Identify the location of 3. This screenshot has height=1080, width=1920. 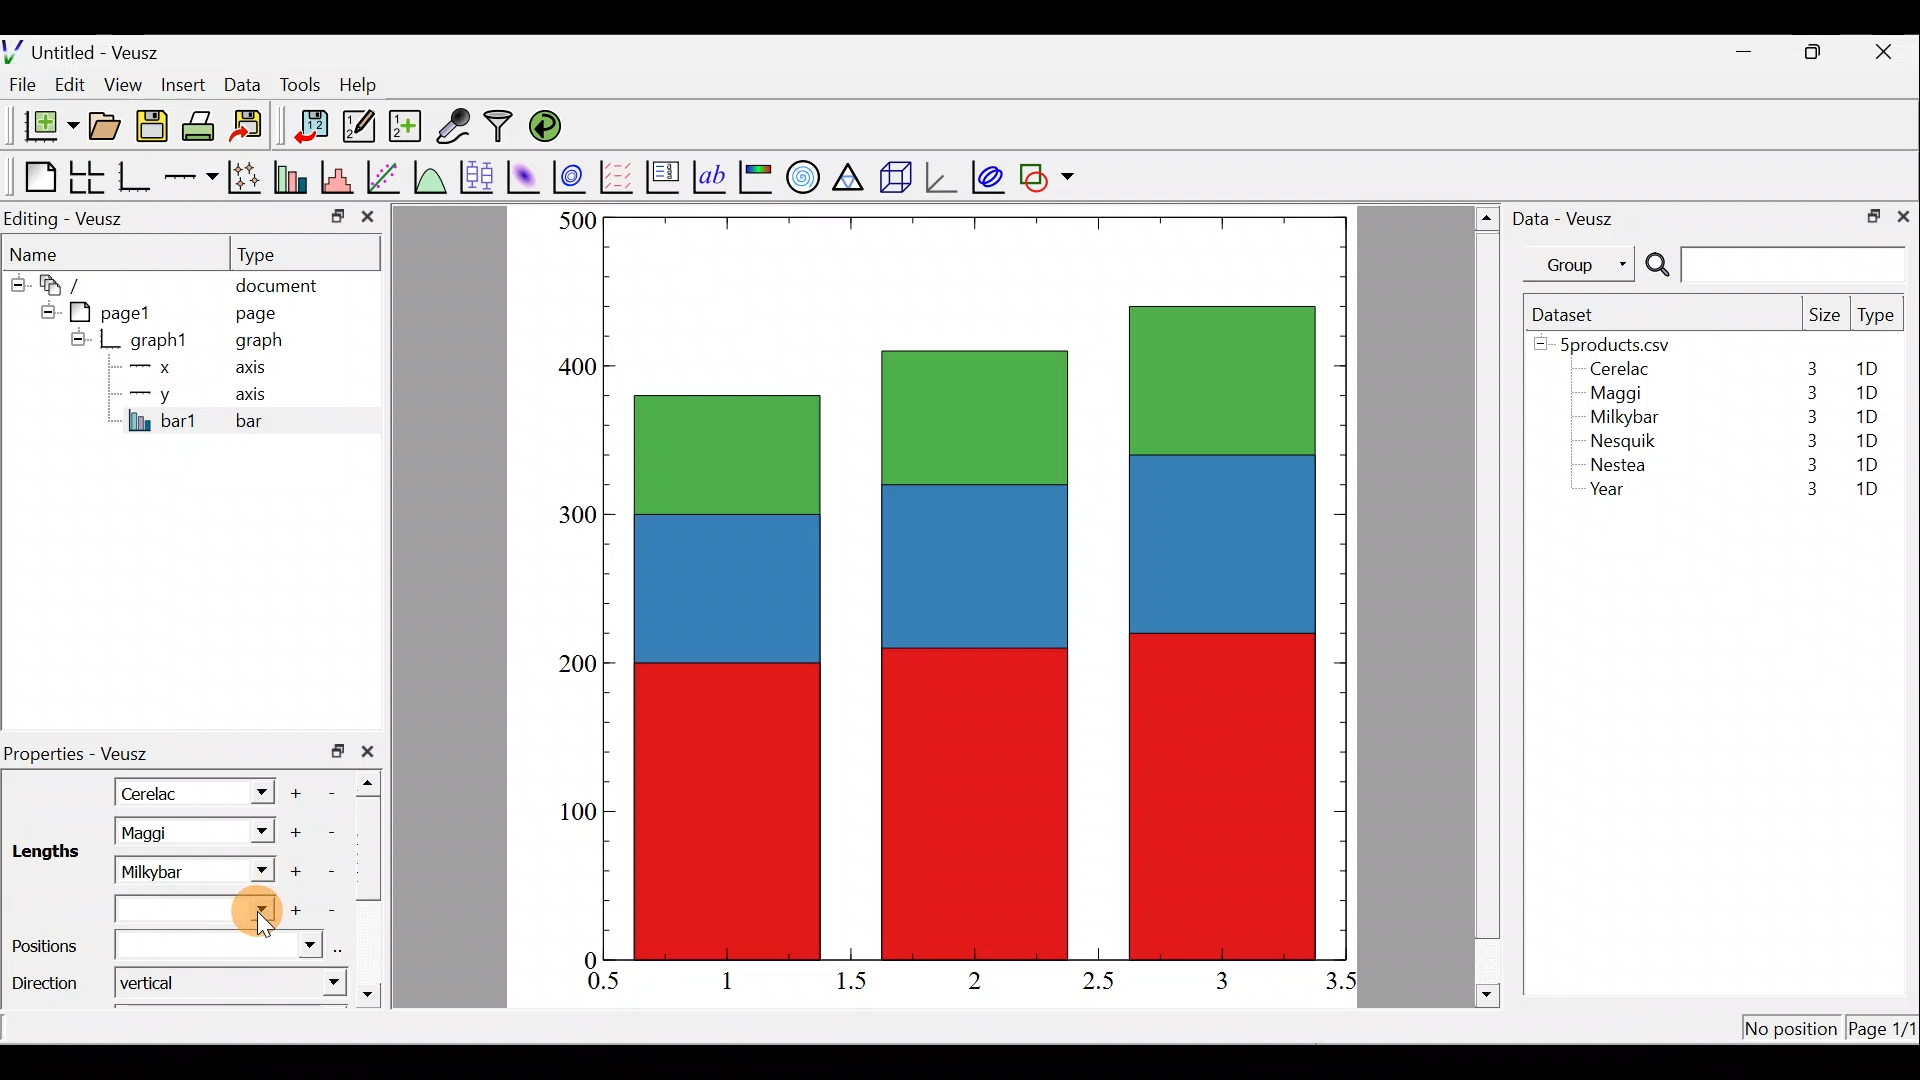
(1220, 980).